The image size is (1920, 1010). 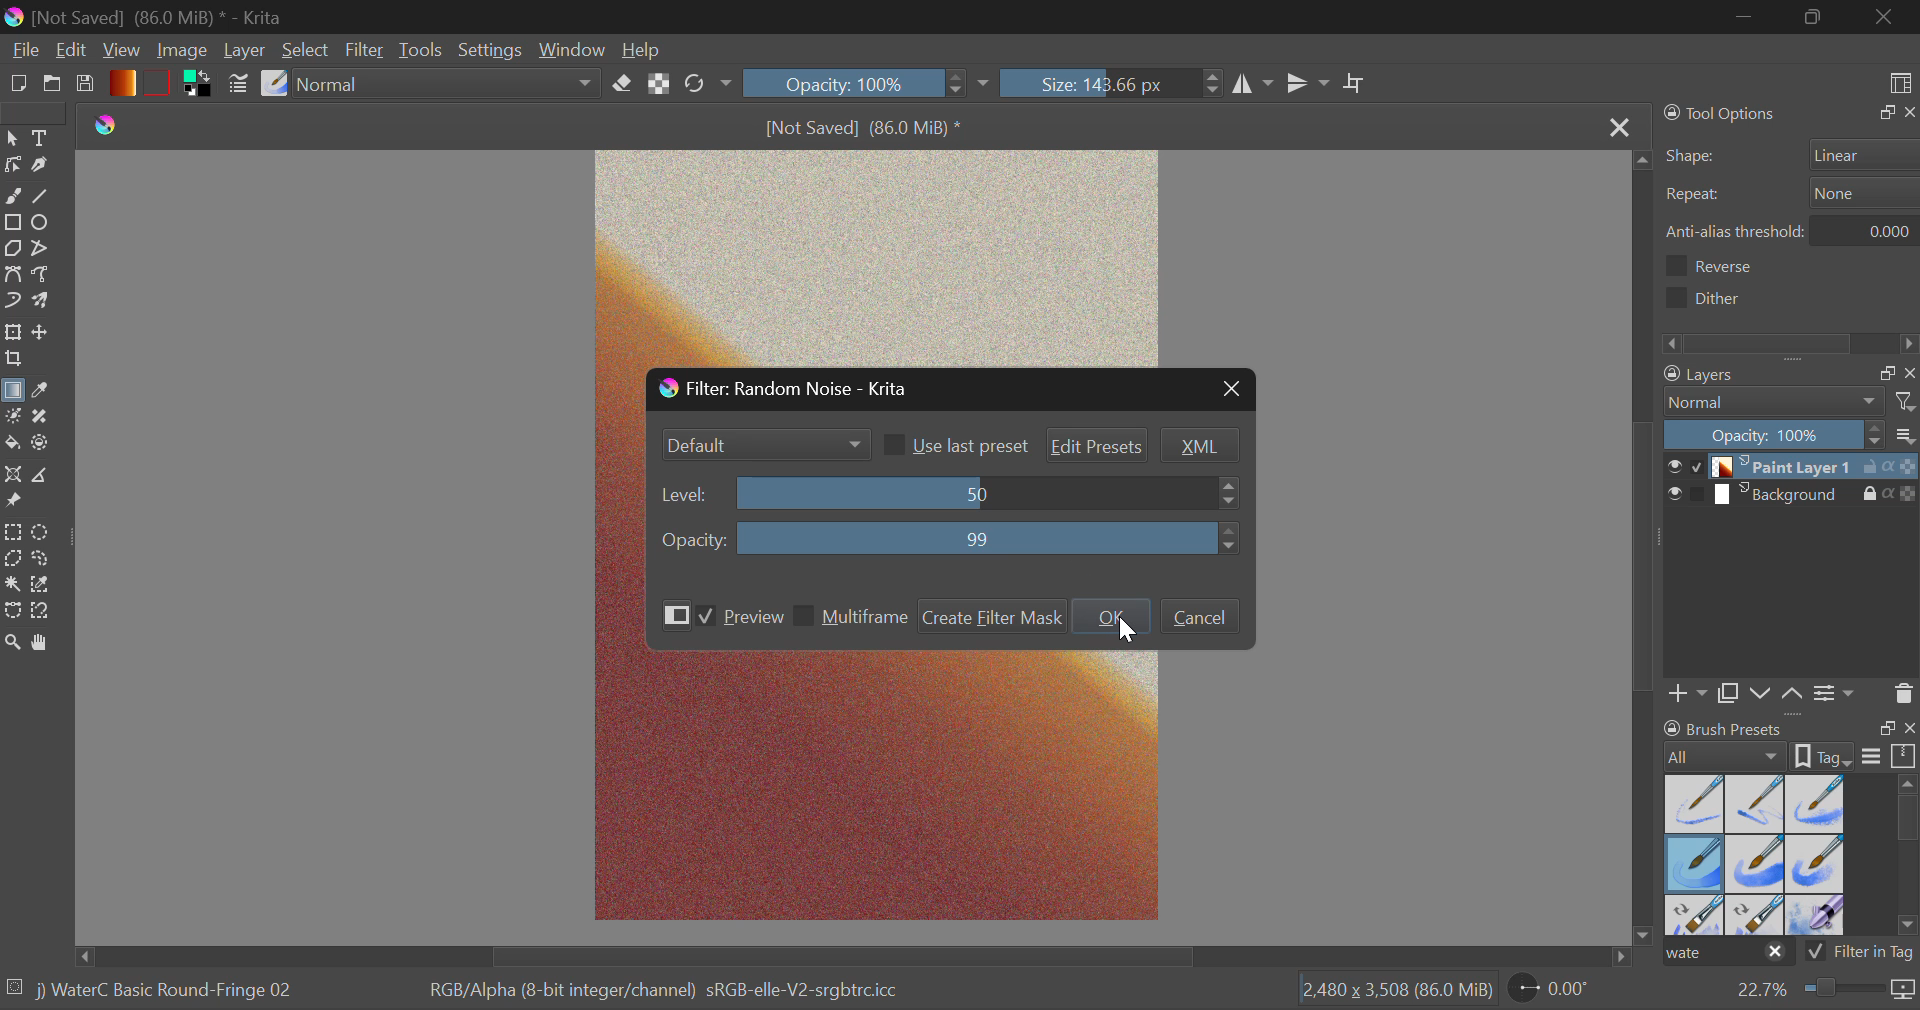 I want to click on Colorize Mask Tool, so click(x=12, y=418).